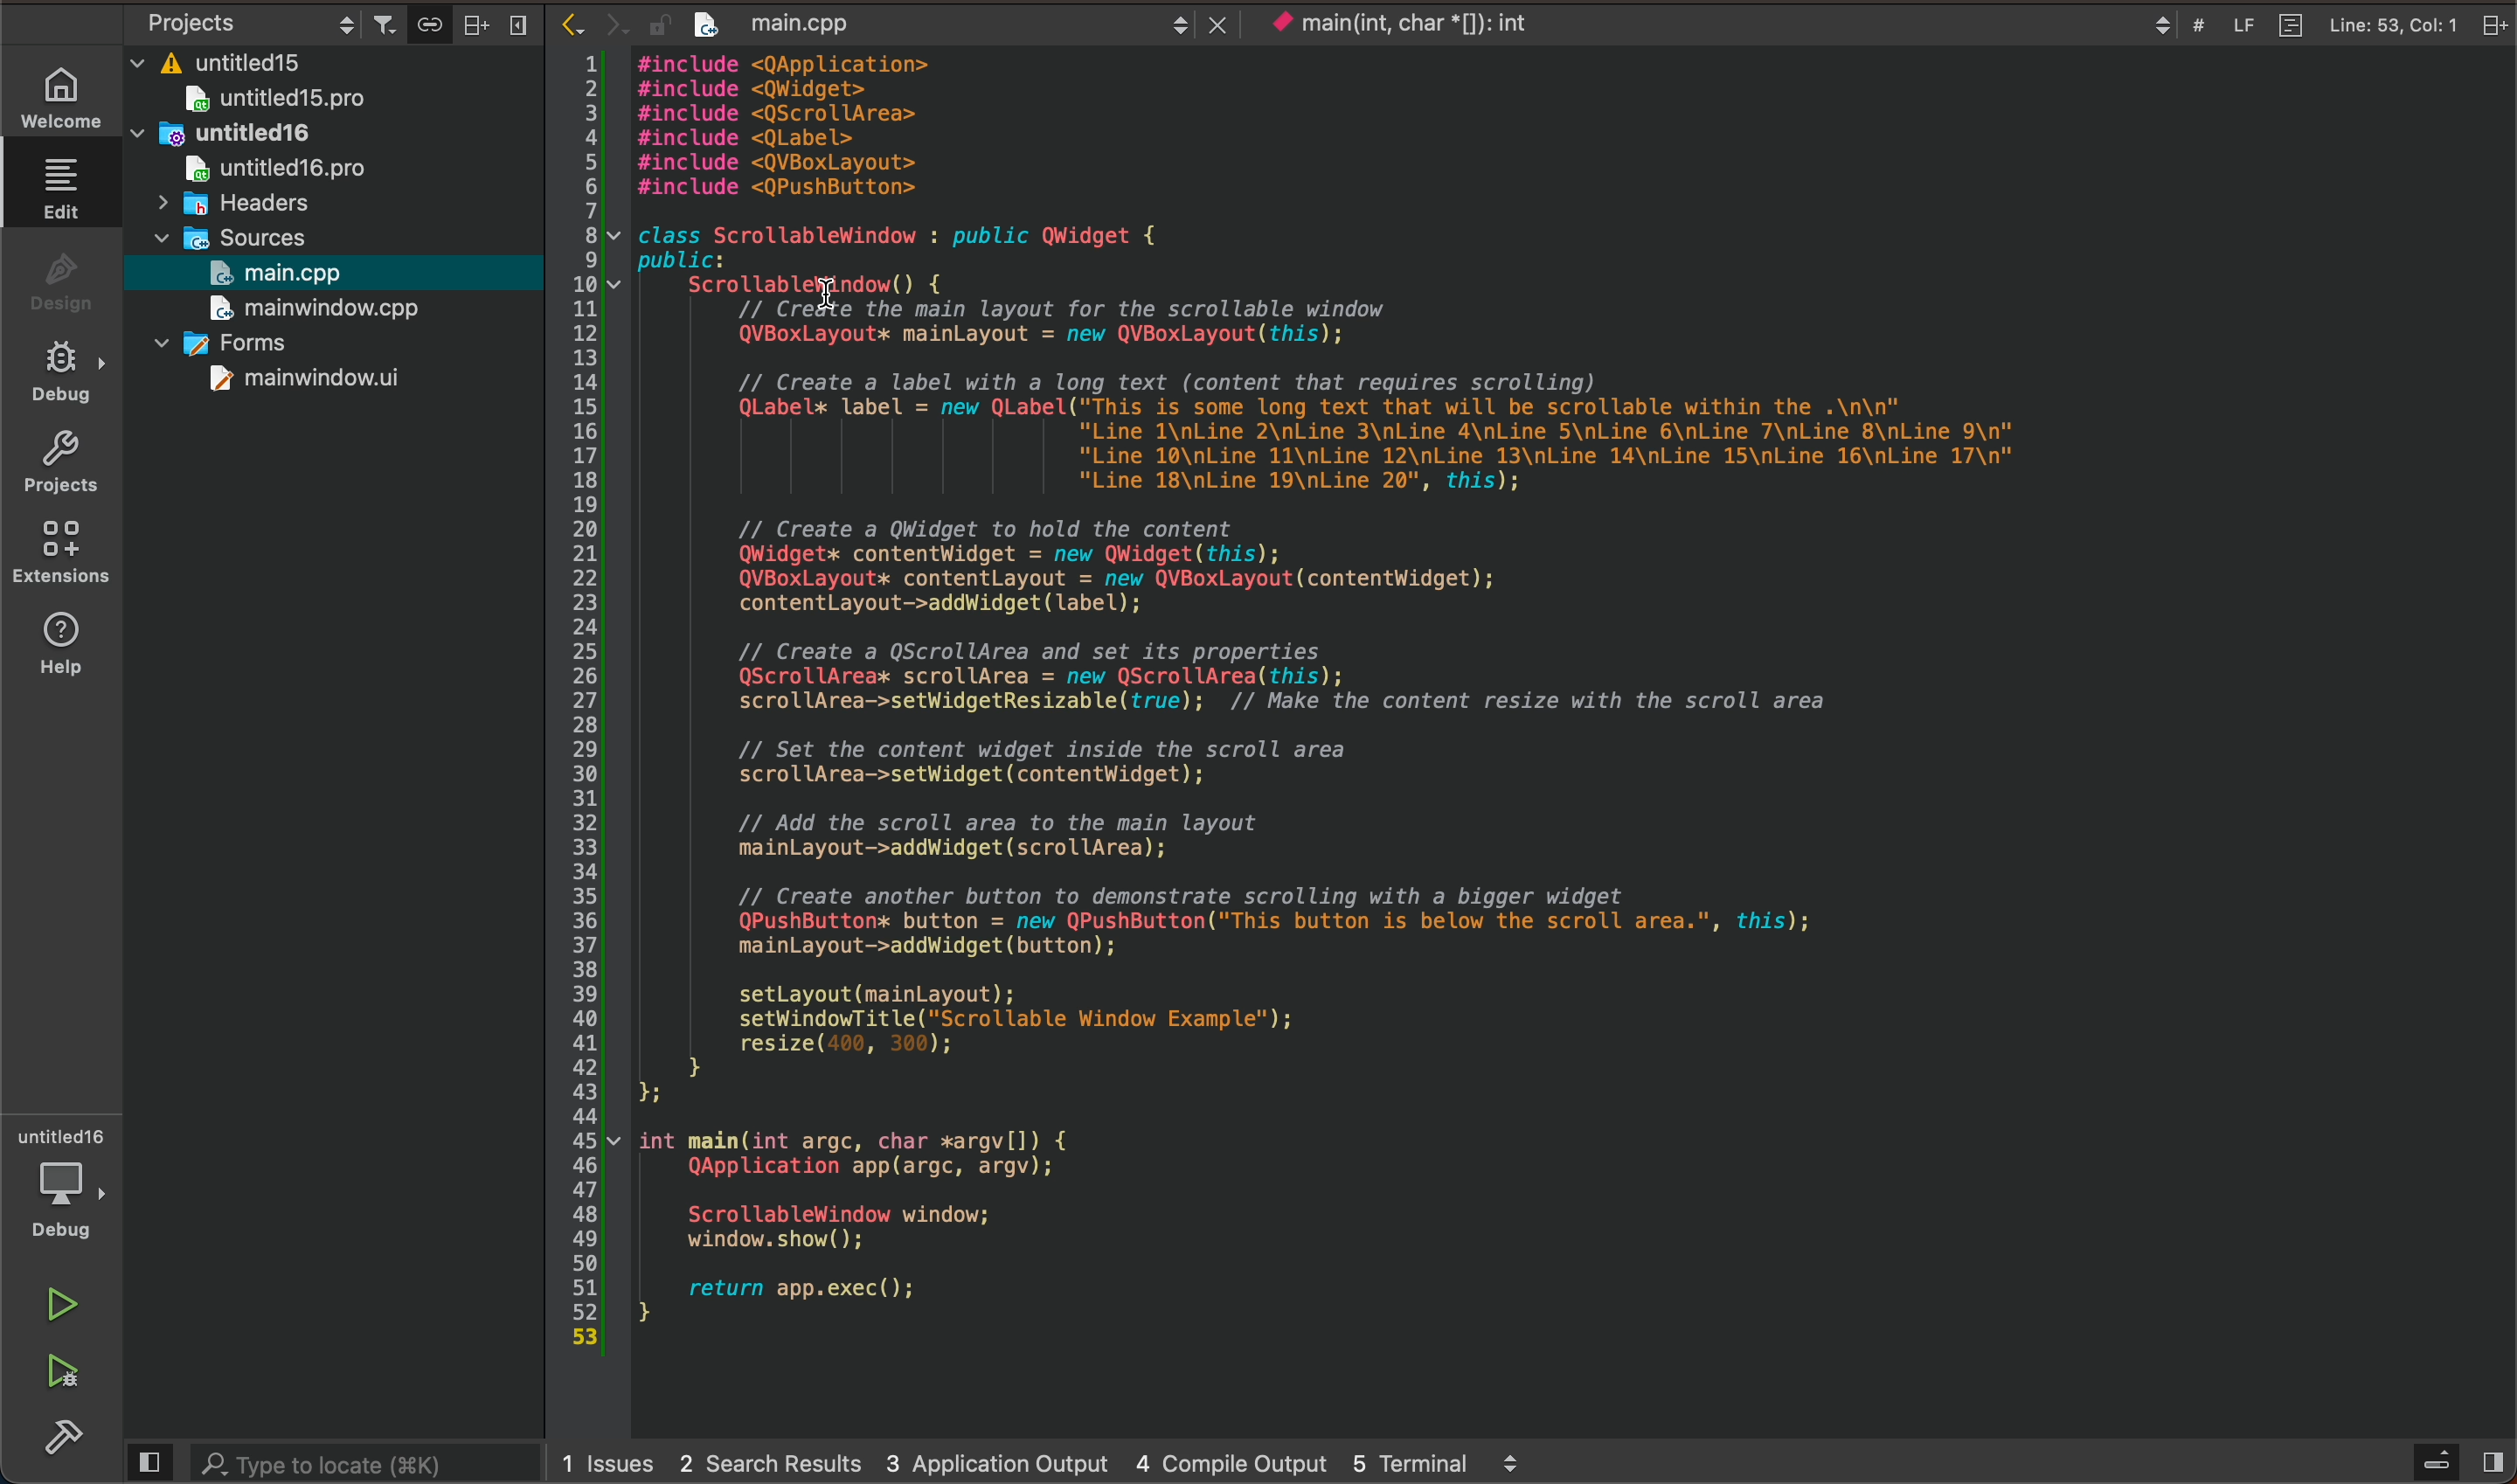 Image resolution: width=2517 pixels, height=1484 pixels. Describe the element at coordinates (819, 295) in the screenshot. I see `cursor` at that location.